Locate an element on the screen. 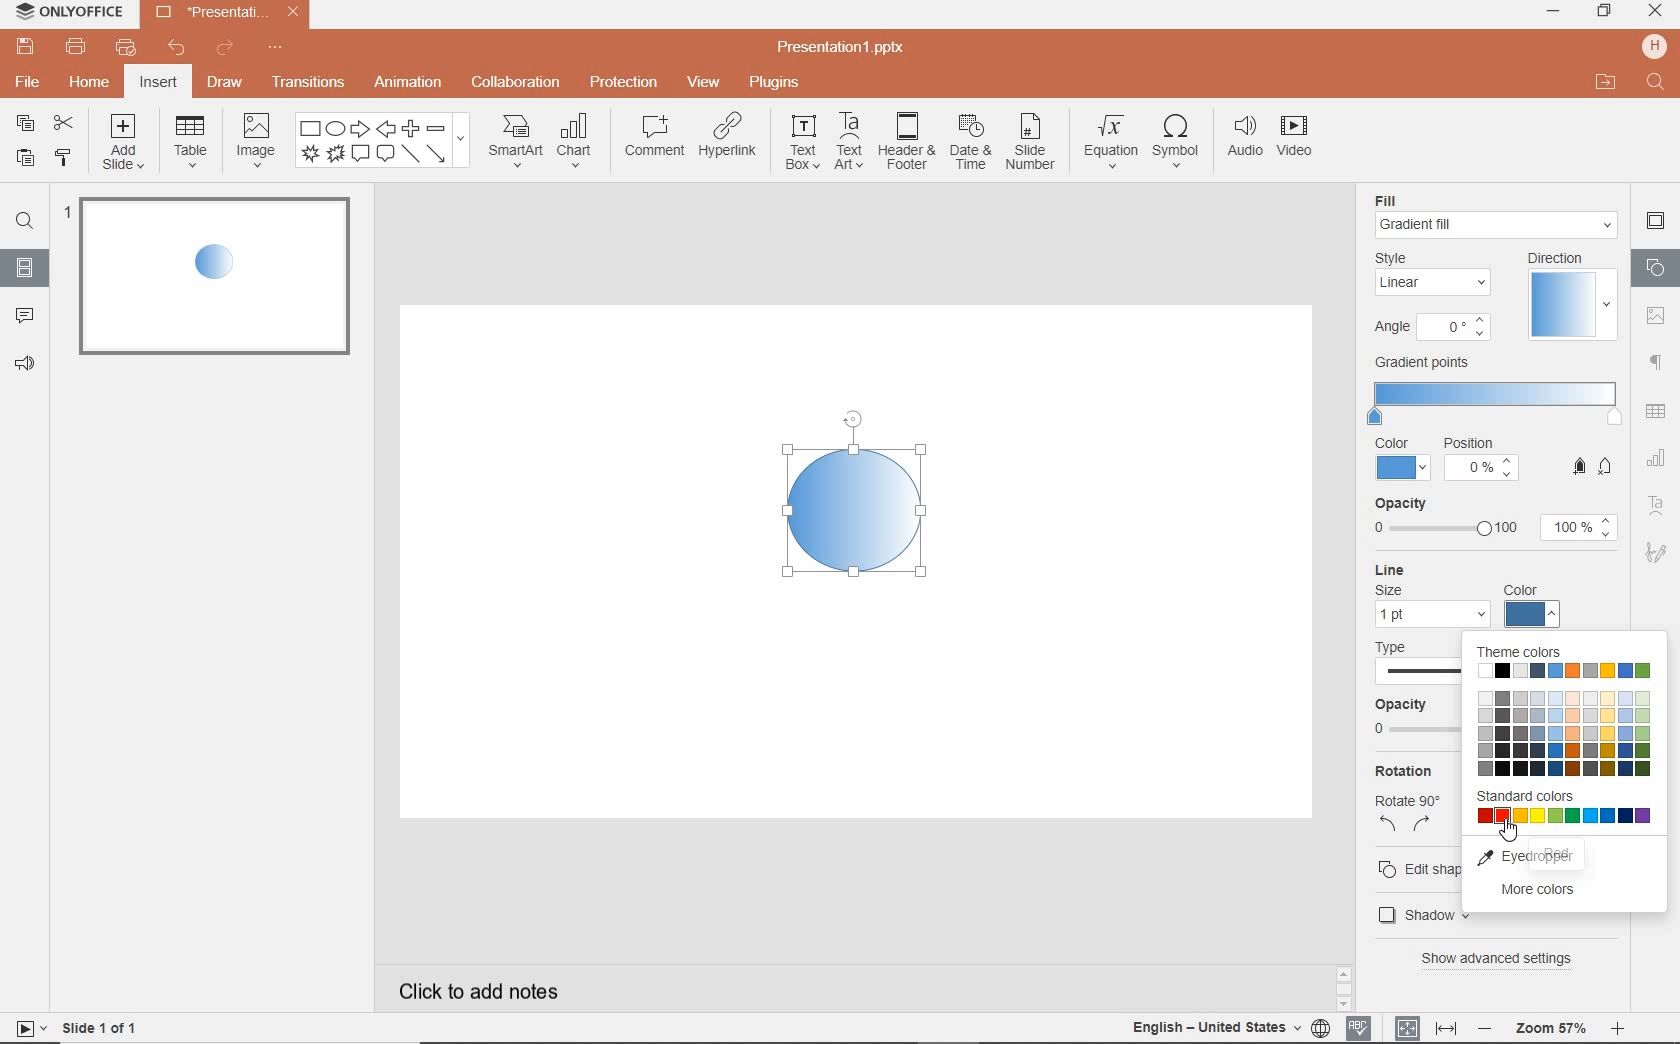 Image resolution: width=1680 pixels, height=1044 pixels. gradient added is located at coordinates (854, 509).